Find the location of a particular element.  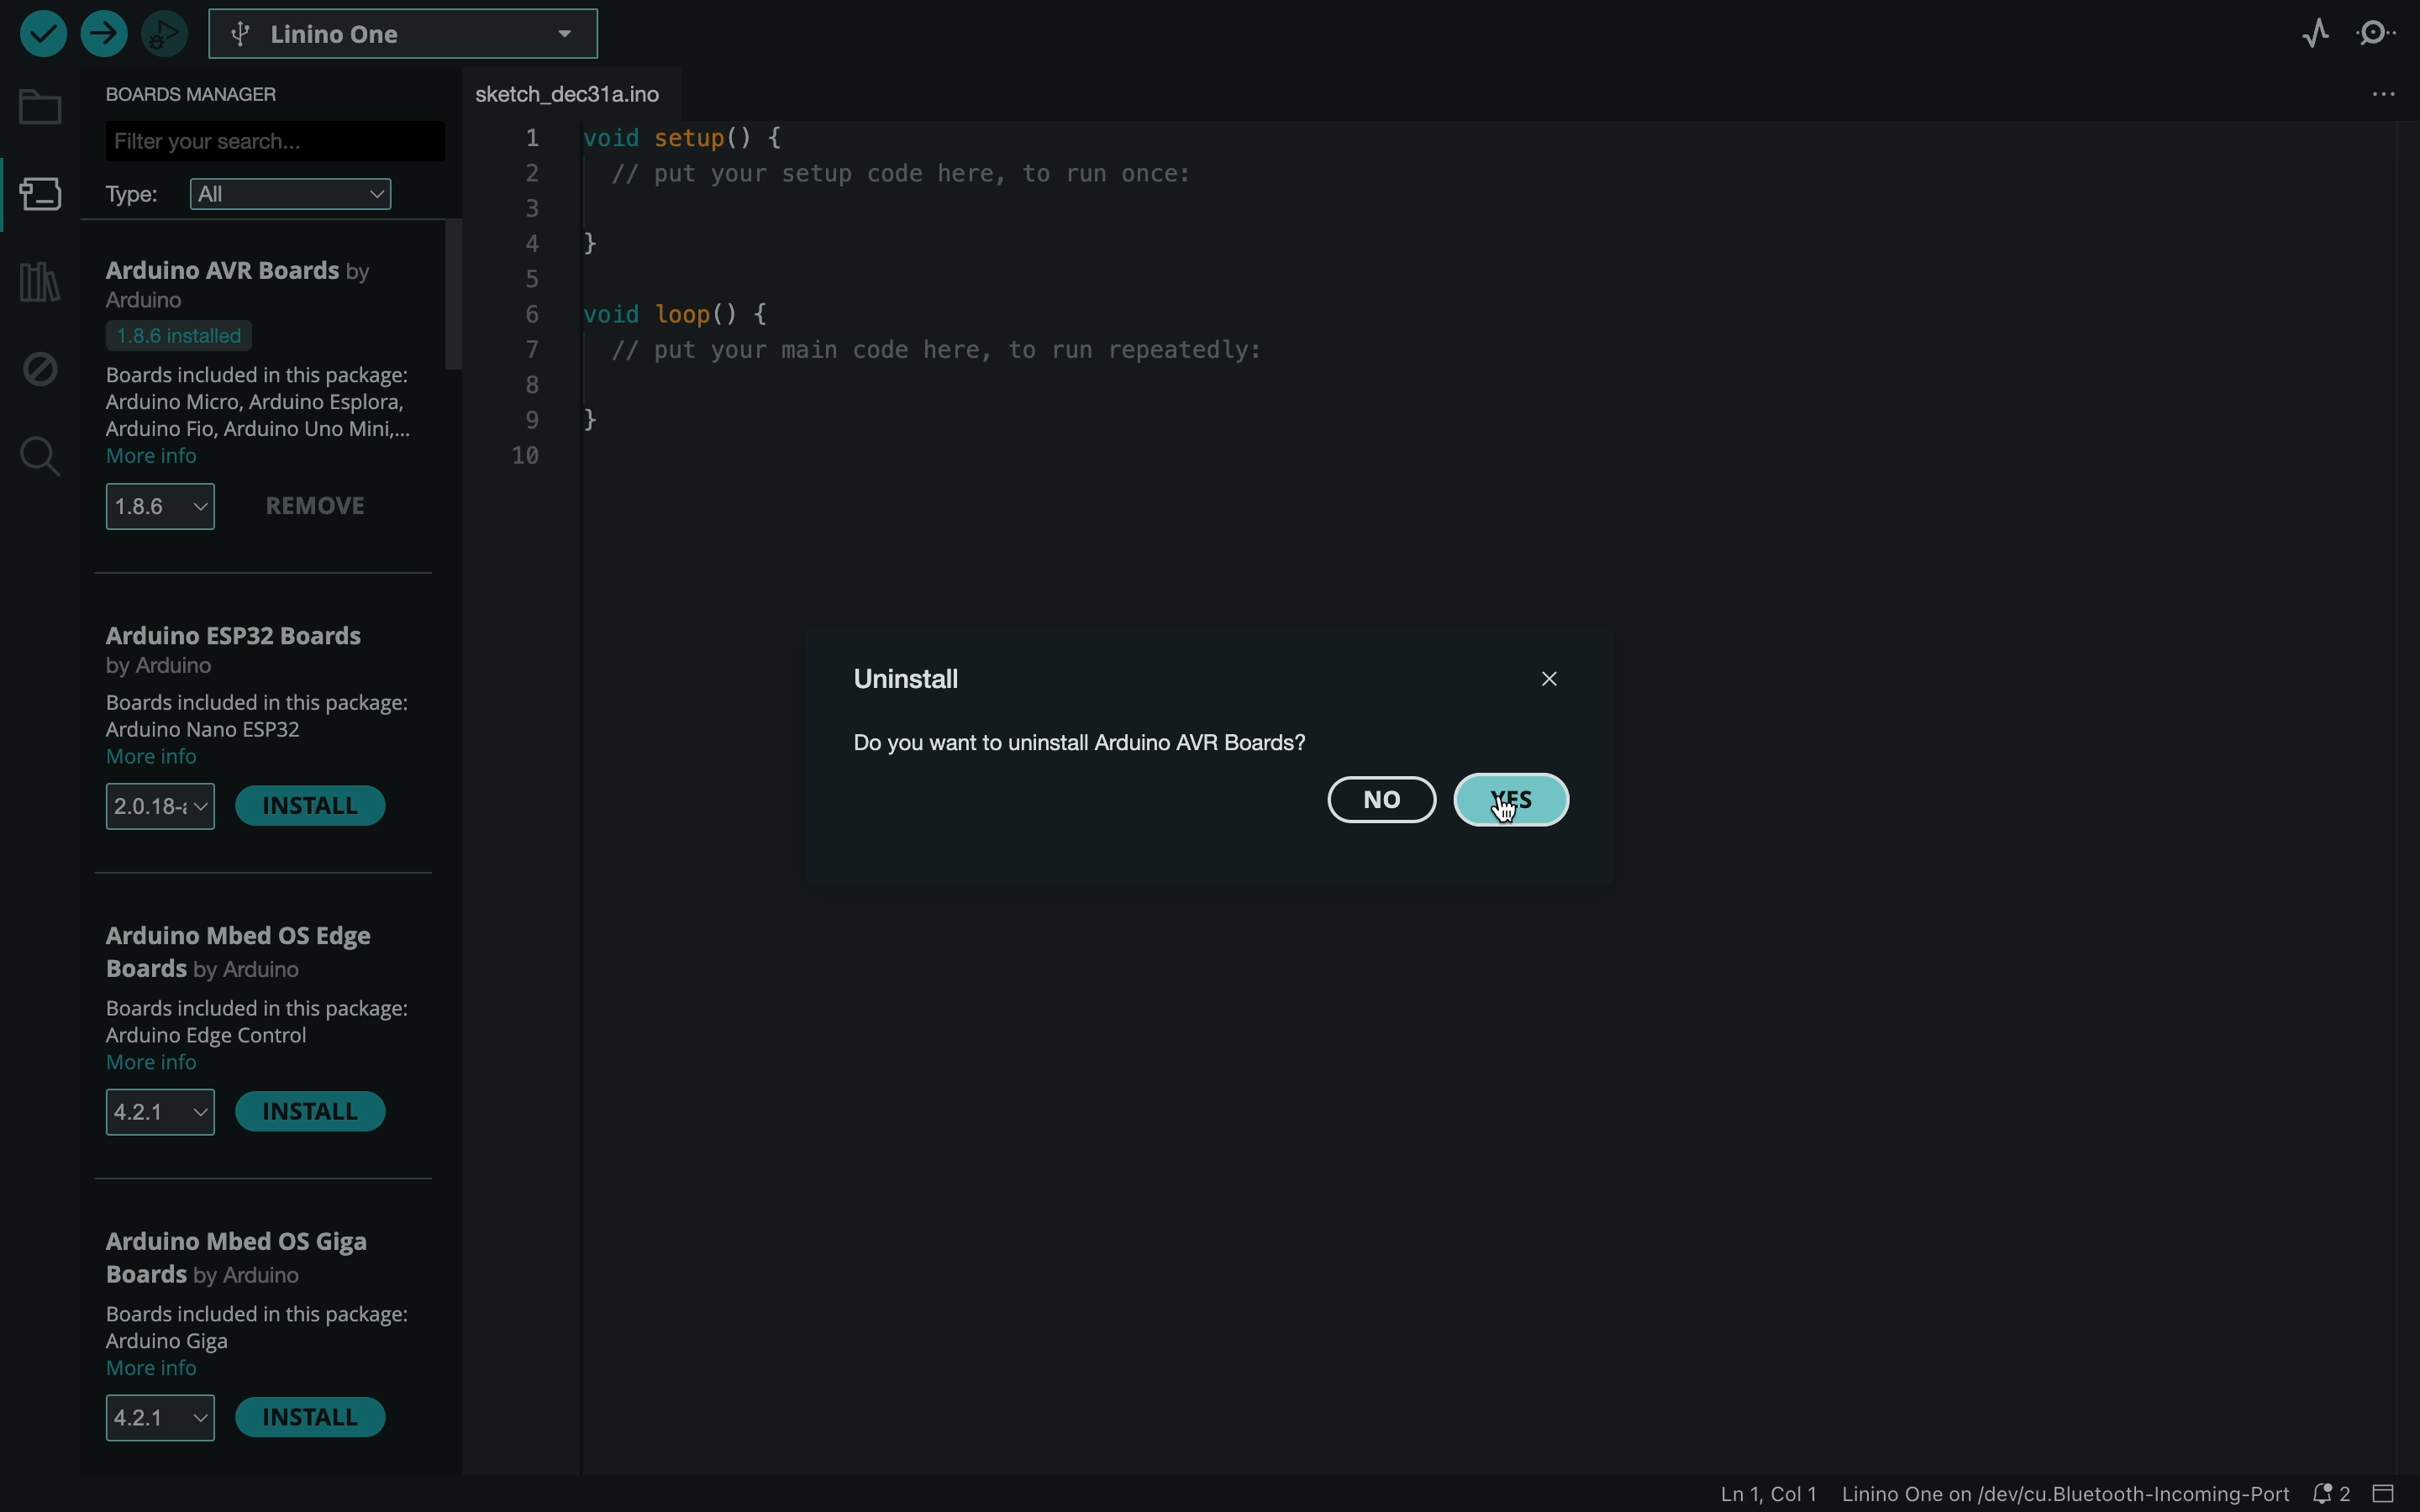

search bar is located at coordinates (277, 140).